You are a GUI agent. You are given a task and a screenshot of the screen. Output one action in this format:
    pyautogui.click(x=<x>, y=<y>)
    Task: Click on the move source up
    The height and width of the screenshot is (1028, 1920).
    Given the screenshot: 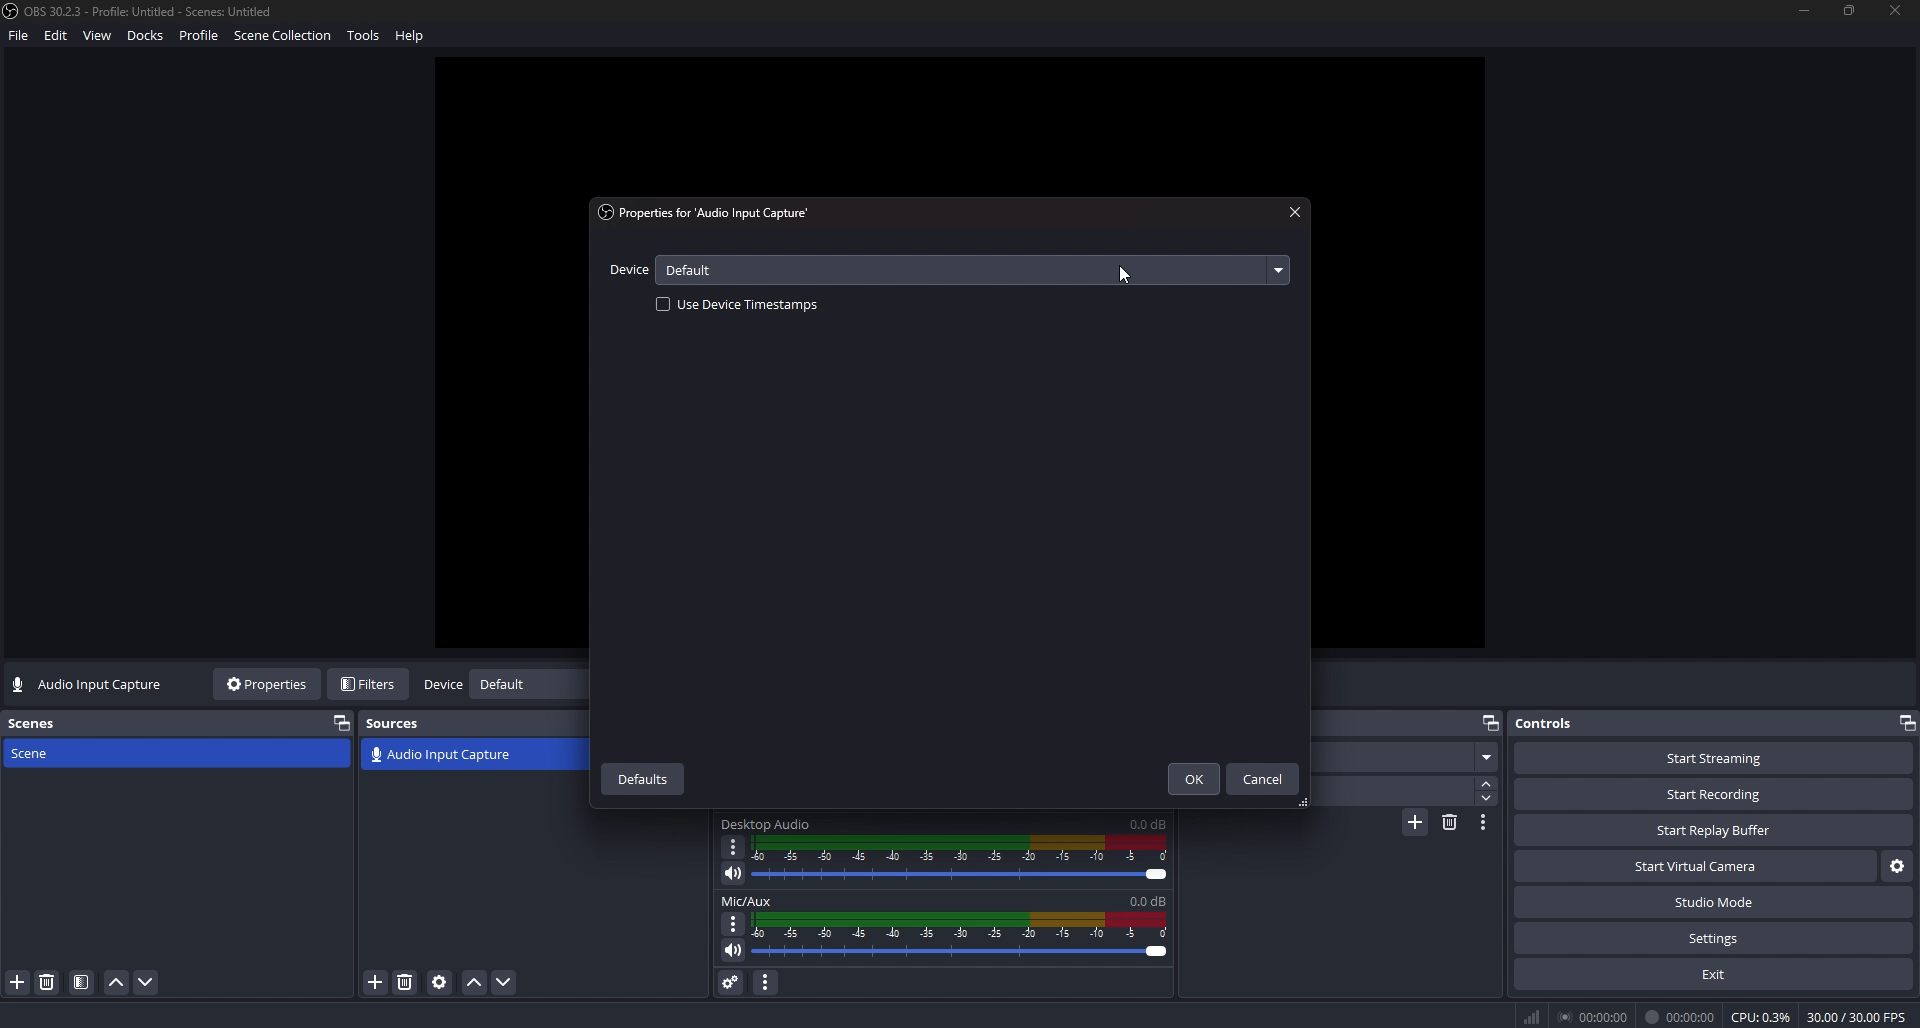 What is the action you would take?
    pyautogui.click(x=475, y=983)
    